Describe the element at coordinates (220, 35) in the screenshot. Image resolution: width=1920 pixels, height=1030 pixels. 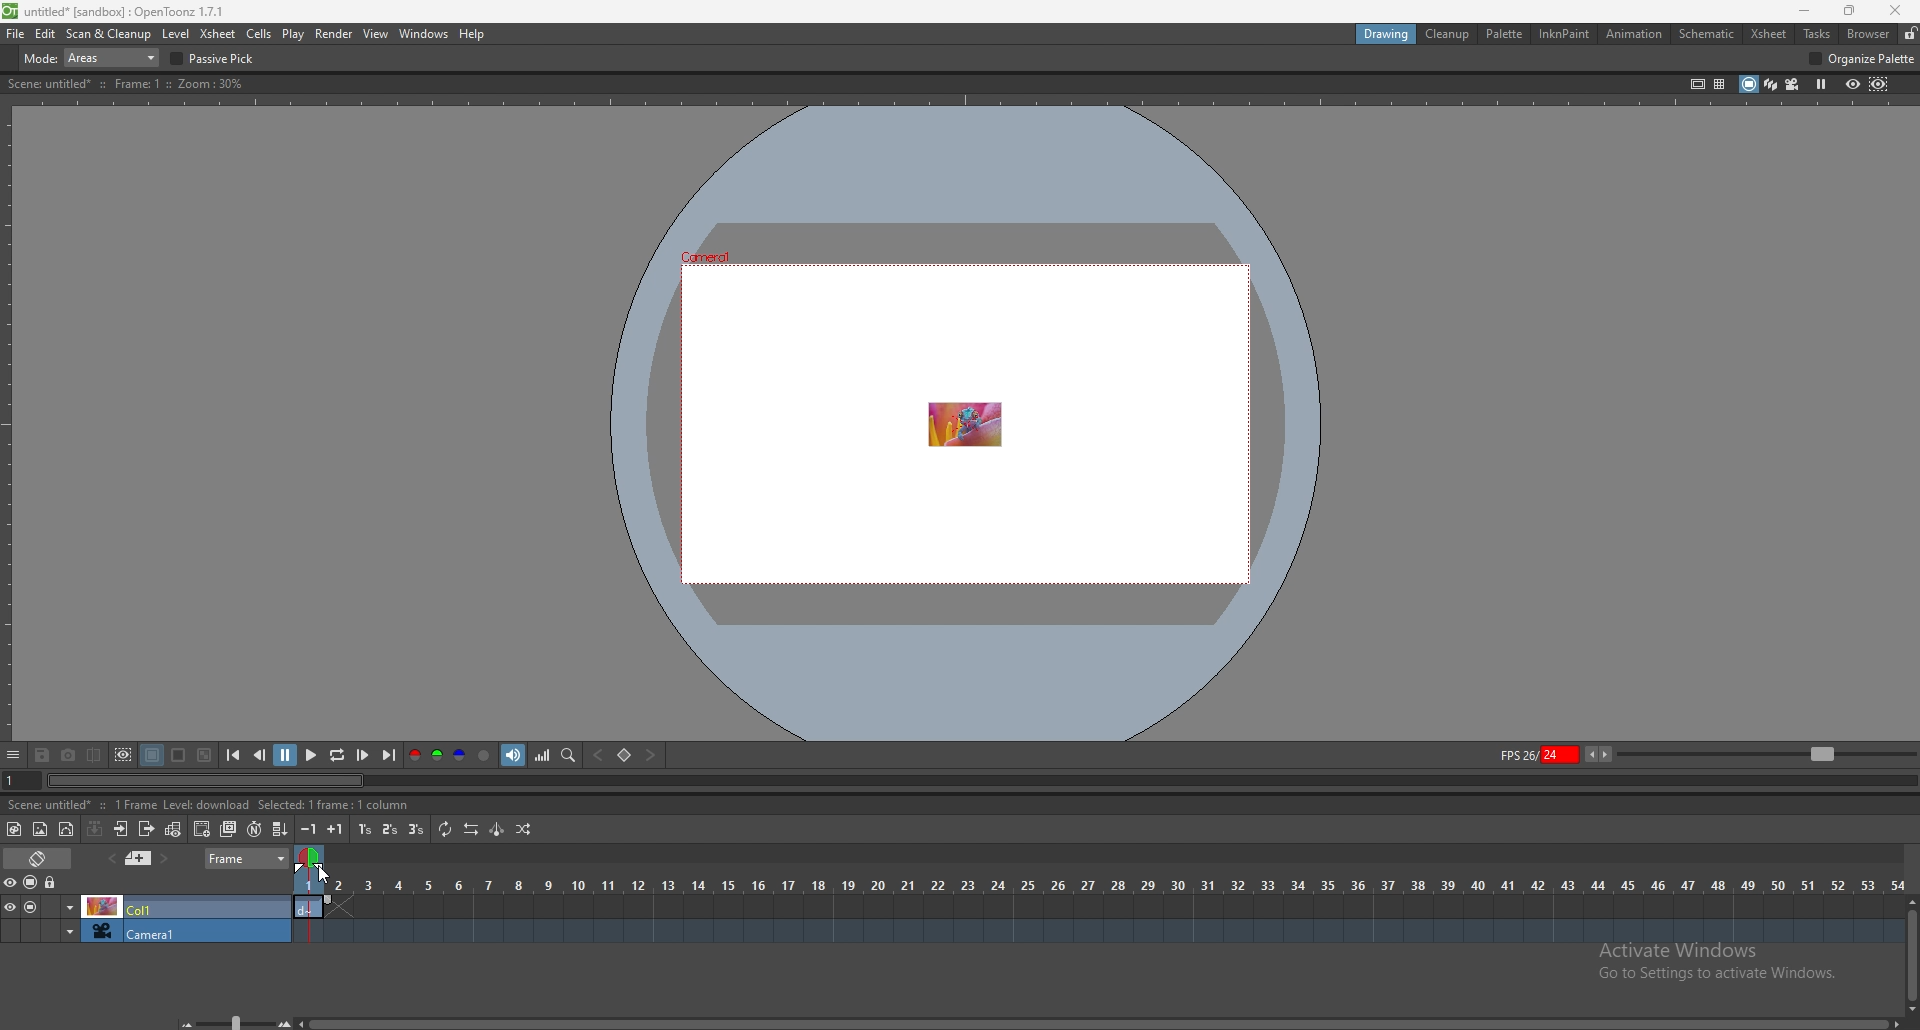
I see `xsheet` at that location.